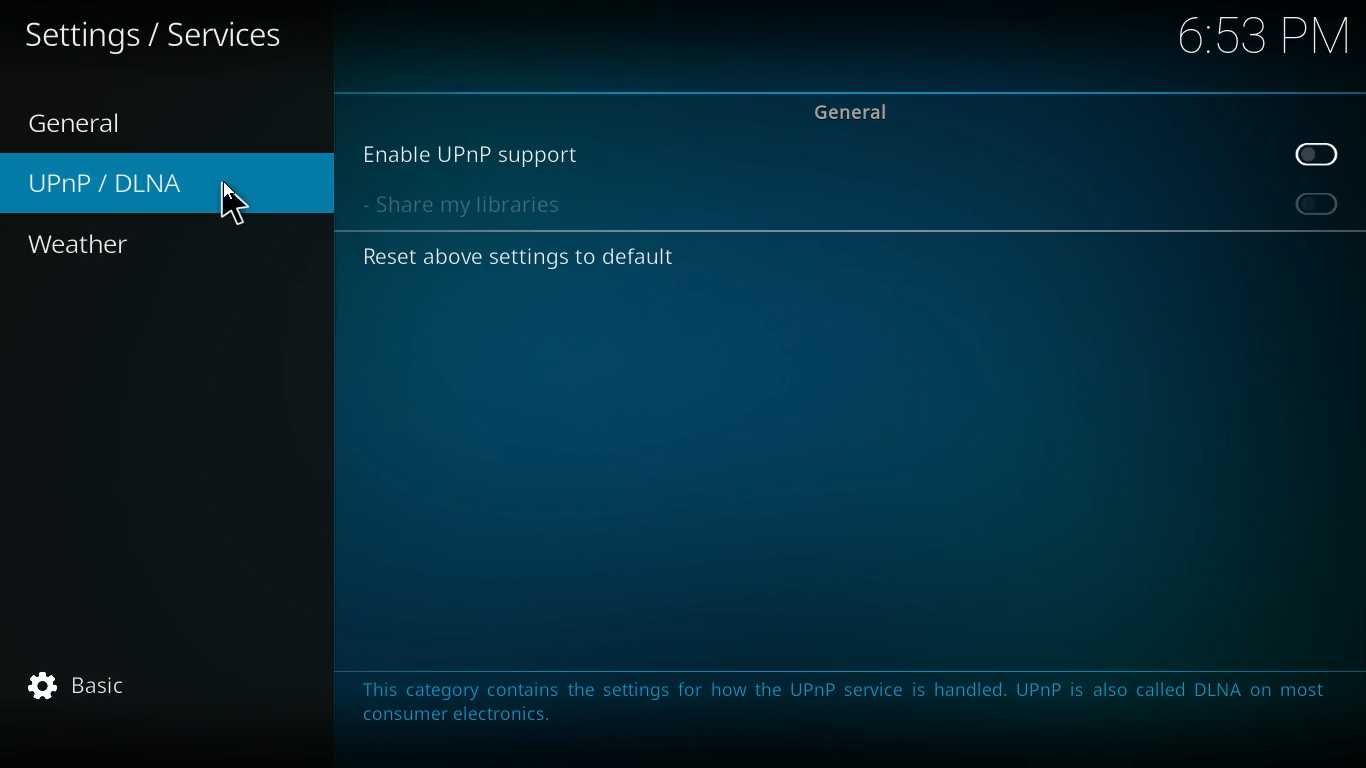  What do you see at coordinates (853, 150) in the screenshot?
I see `Enable UPnP support` at bounding box center [853, 150].